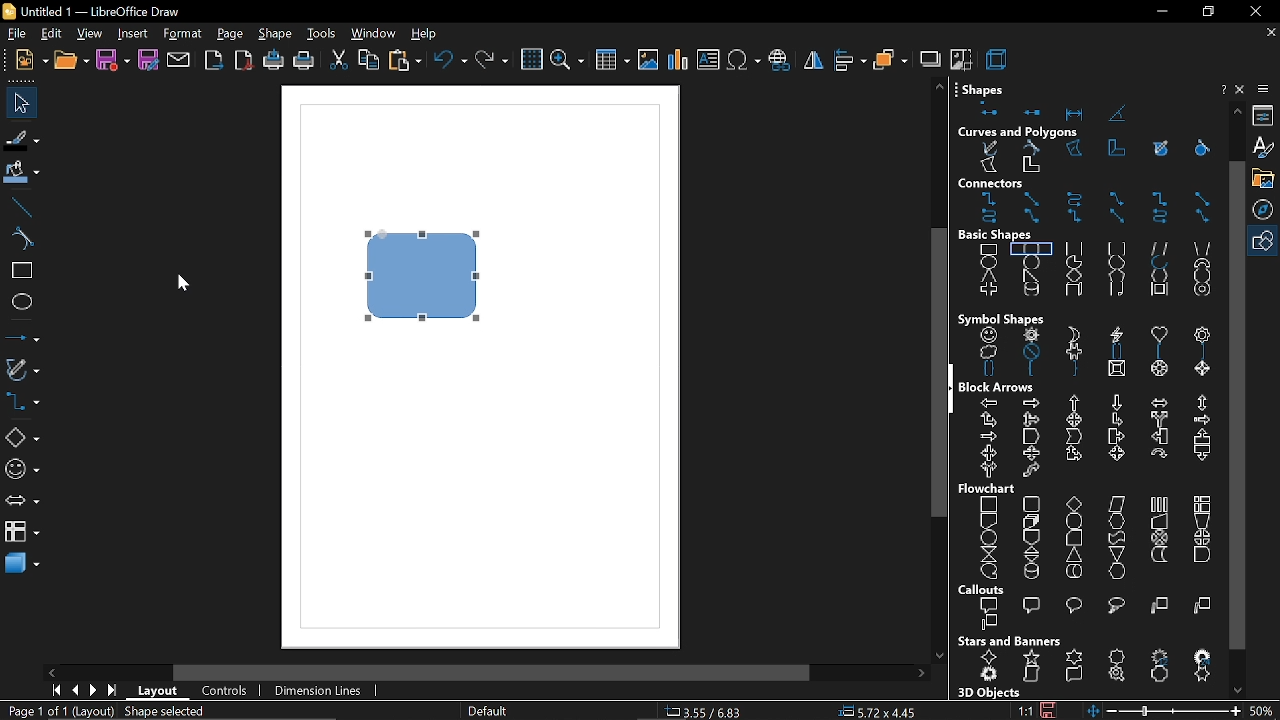  I want to click on file, so click(15, 35).